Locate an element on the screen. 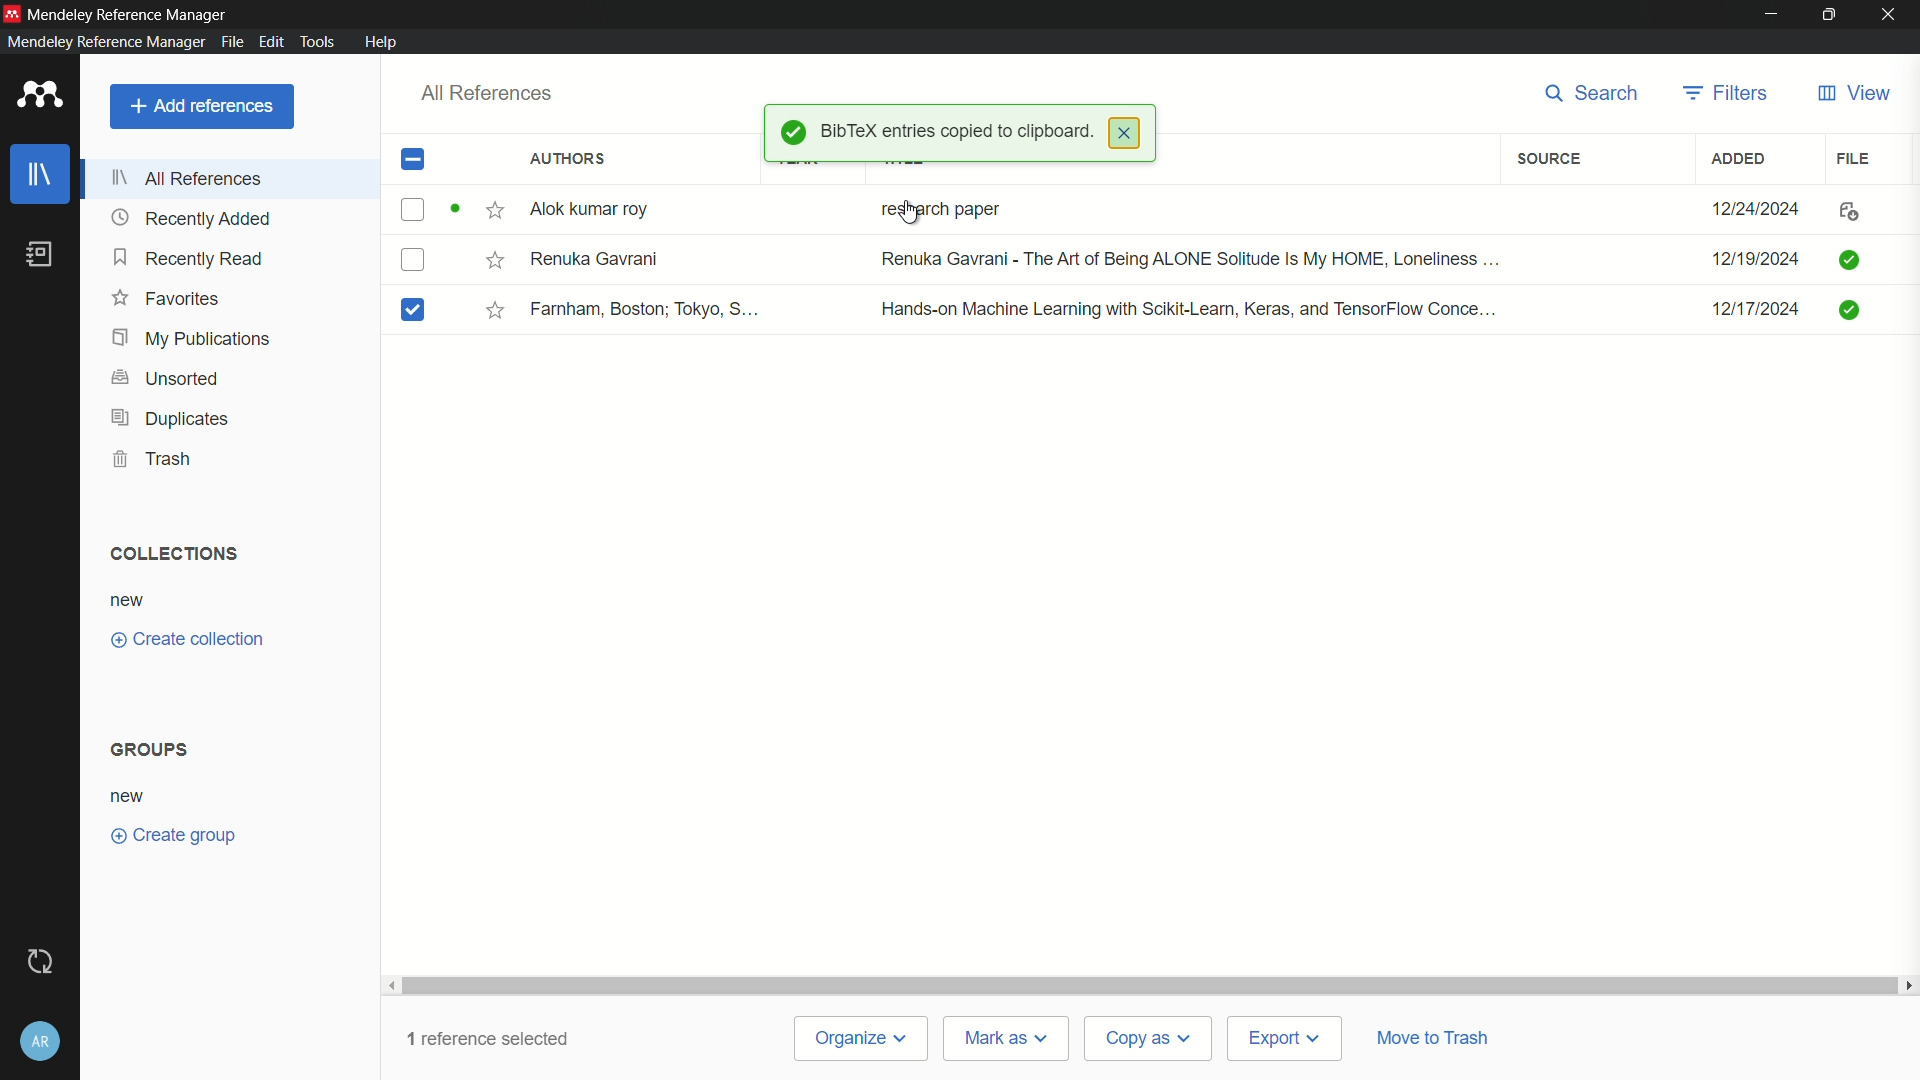 The width and height of the screenshot is (1920, 1080). source is located at coordinates (1553, 158).